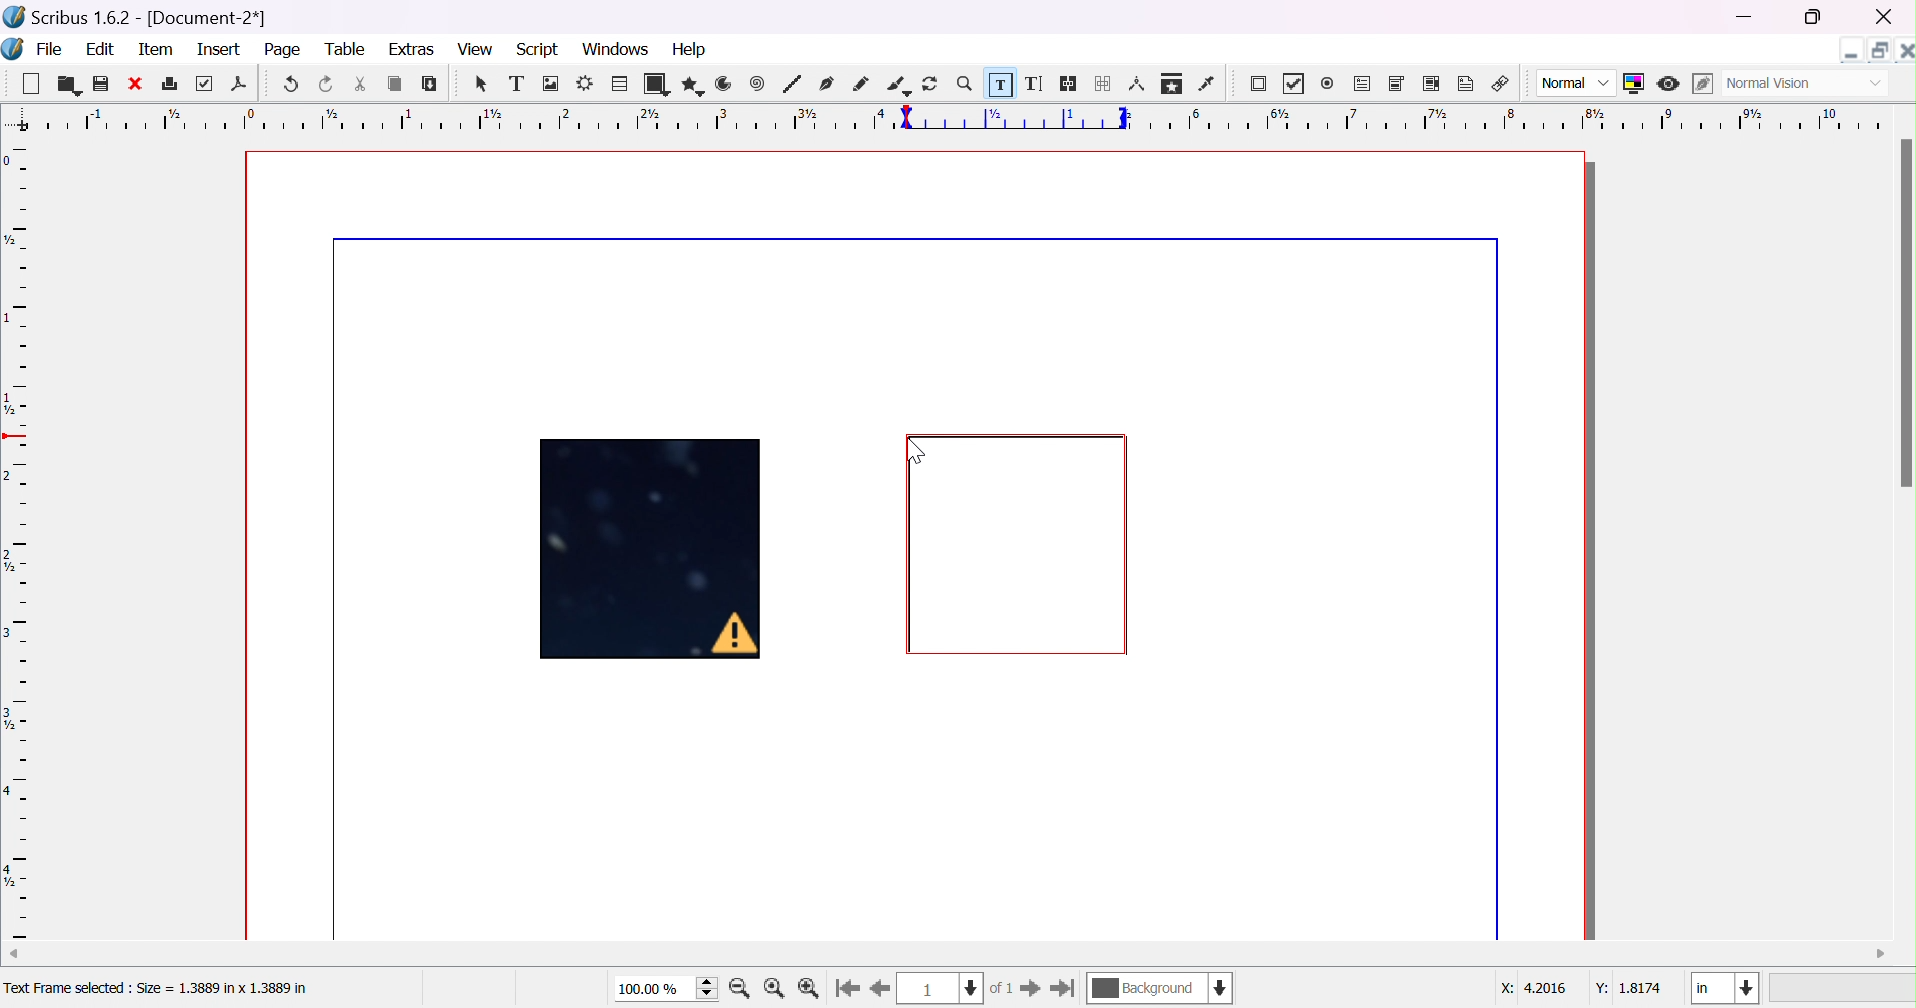 The image size is (1916, 1008). I want to click on print, so click(168, 82).